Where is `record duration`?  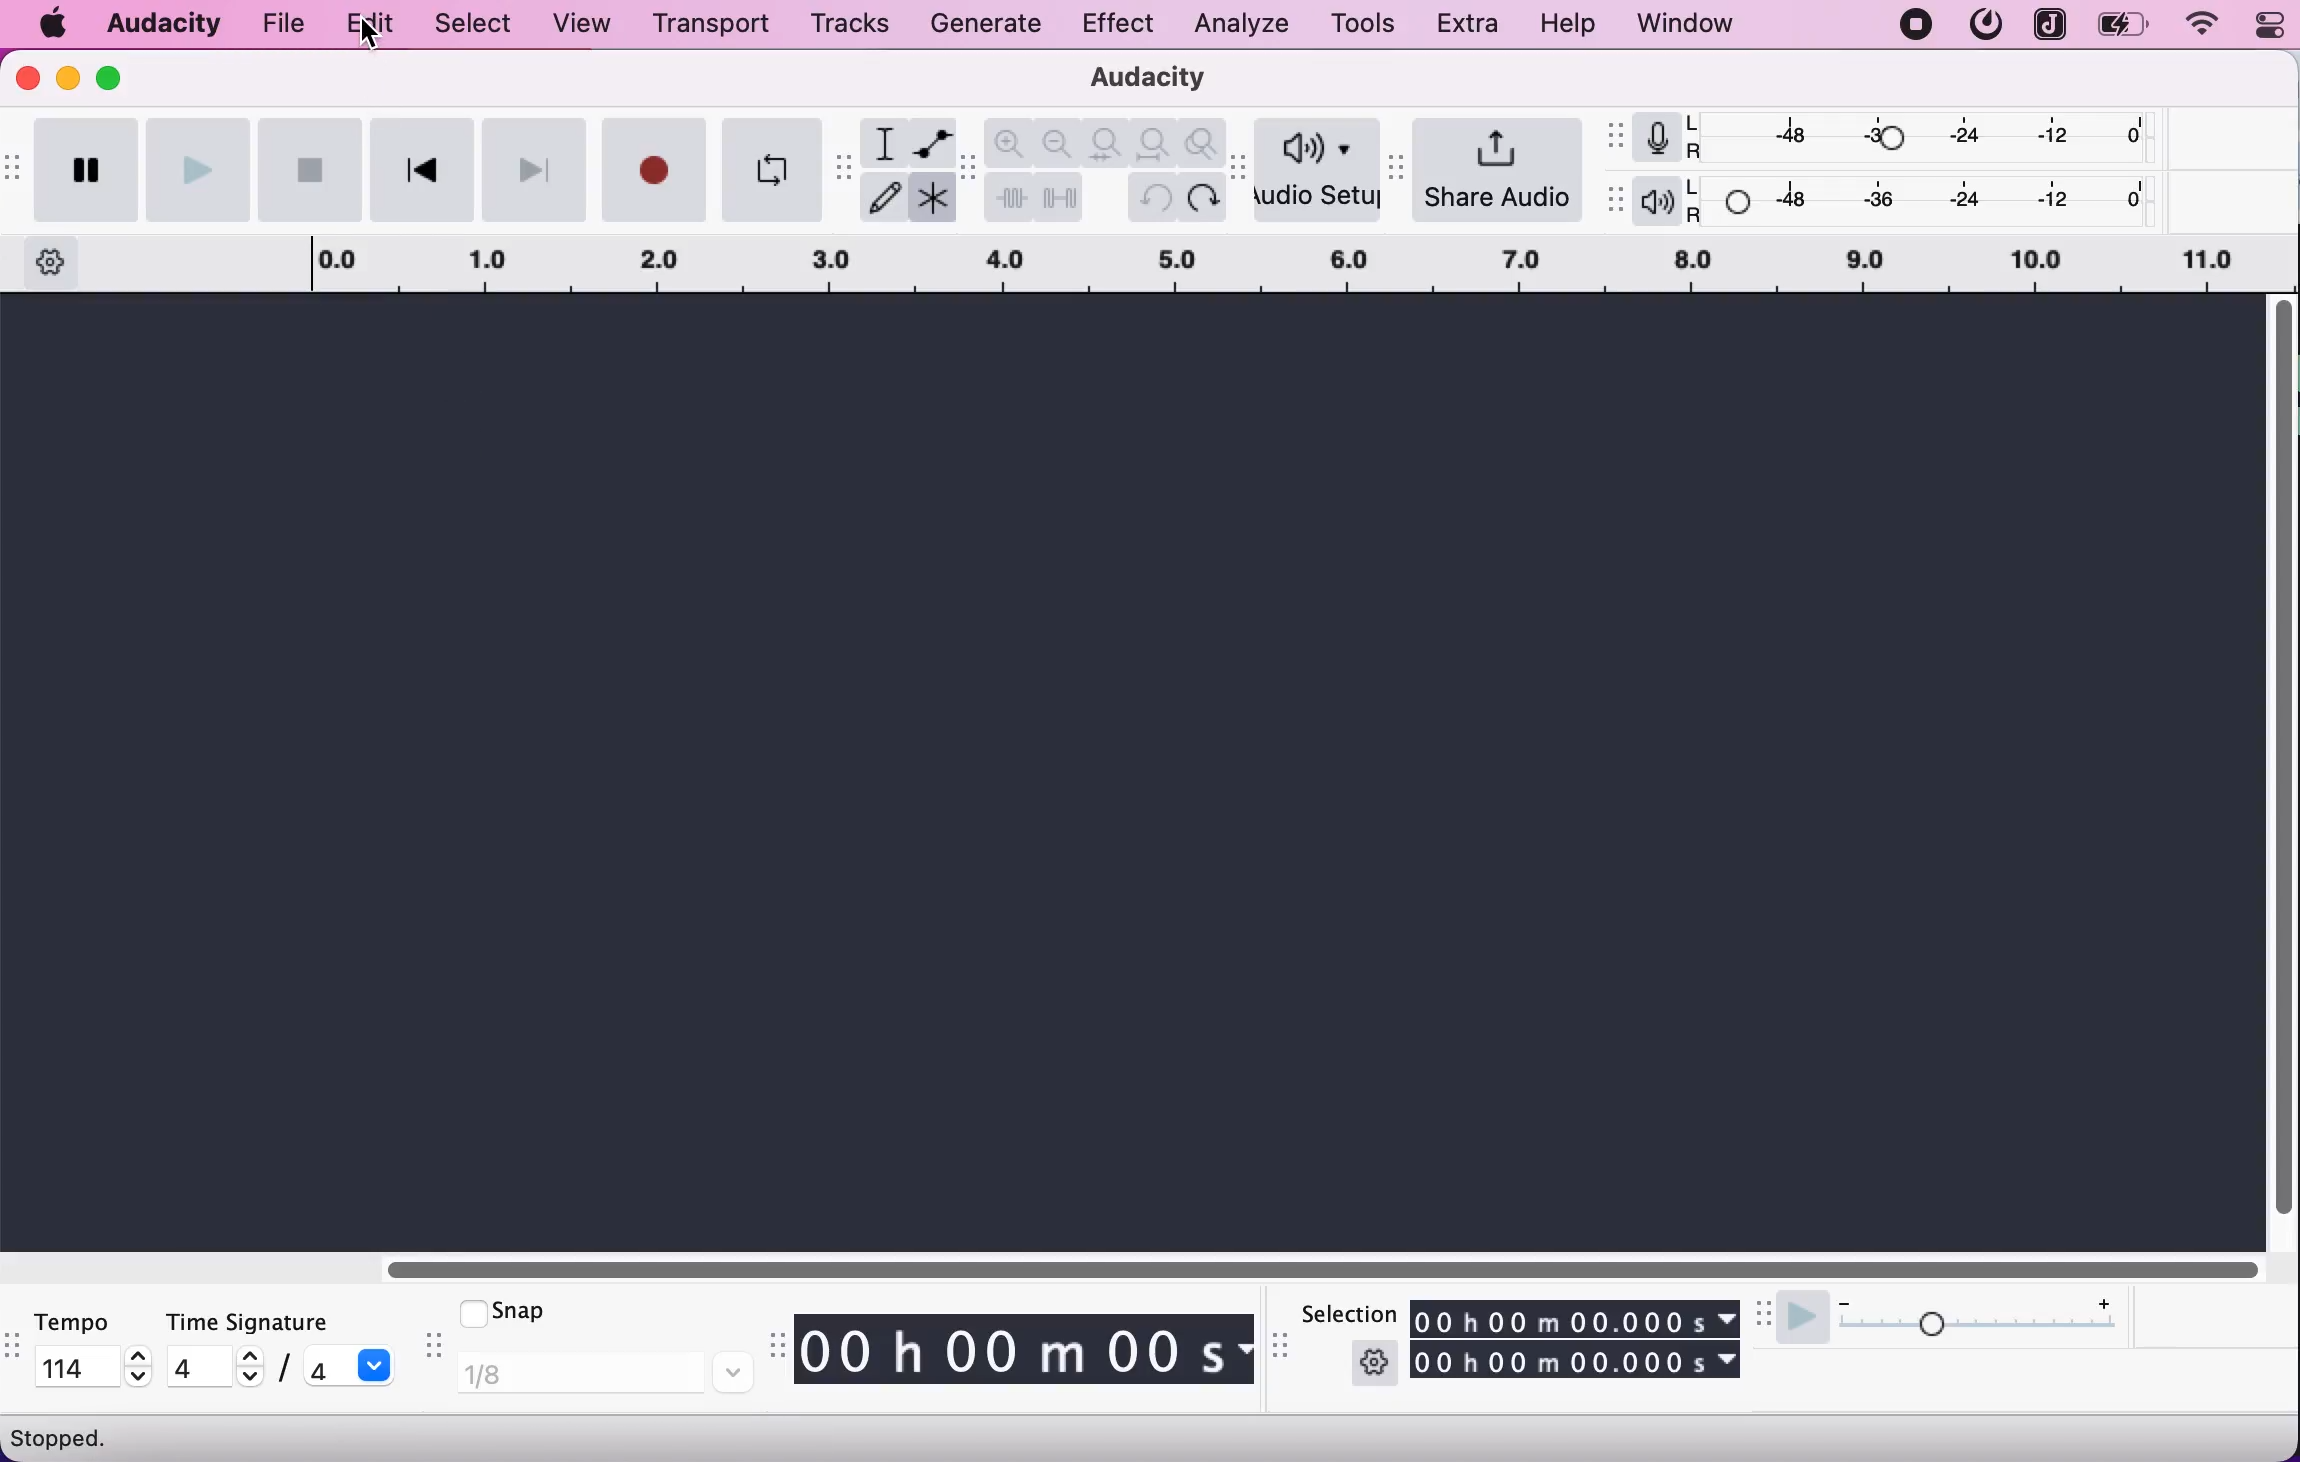 record duration is located at coordinates (1194, 268).